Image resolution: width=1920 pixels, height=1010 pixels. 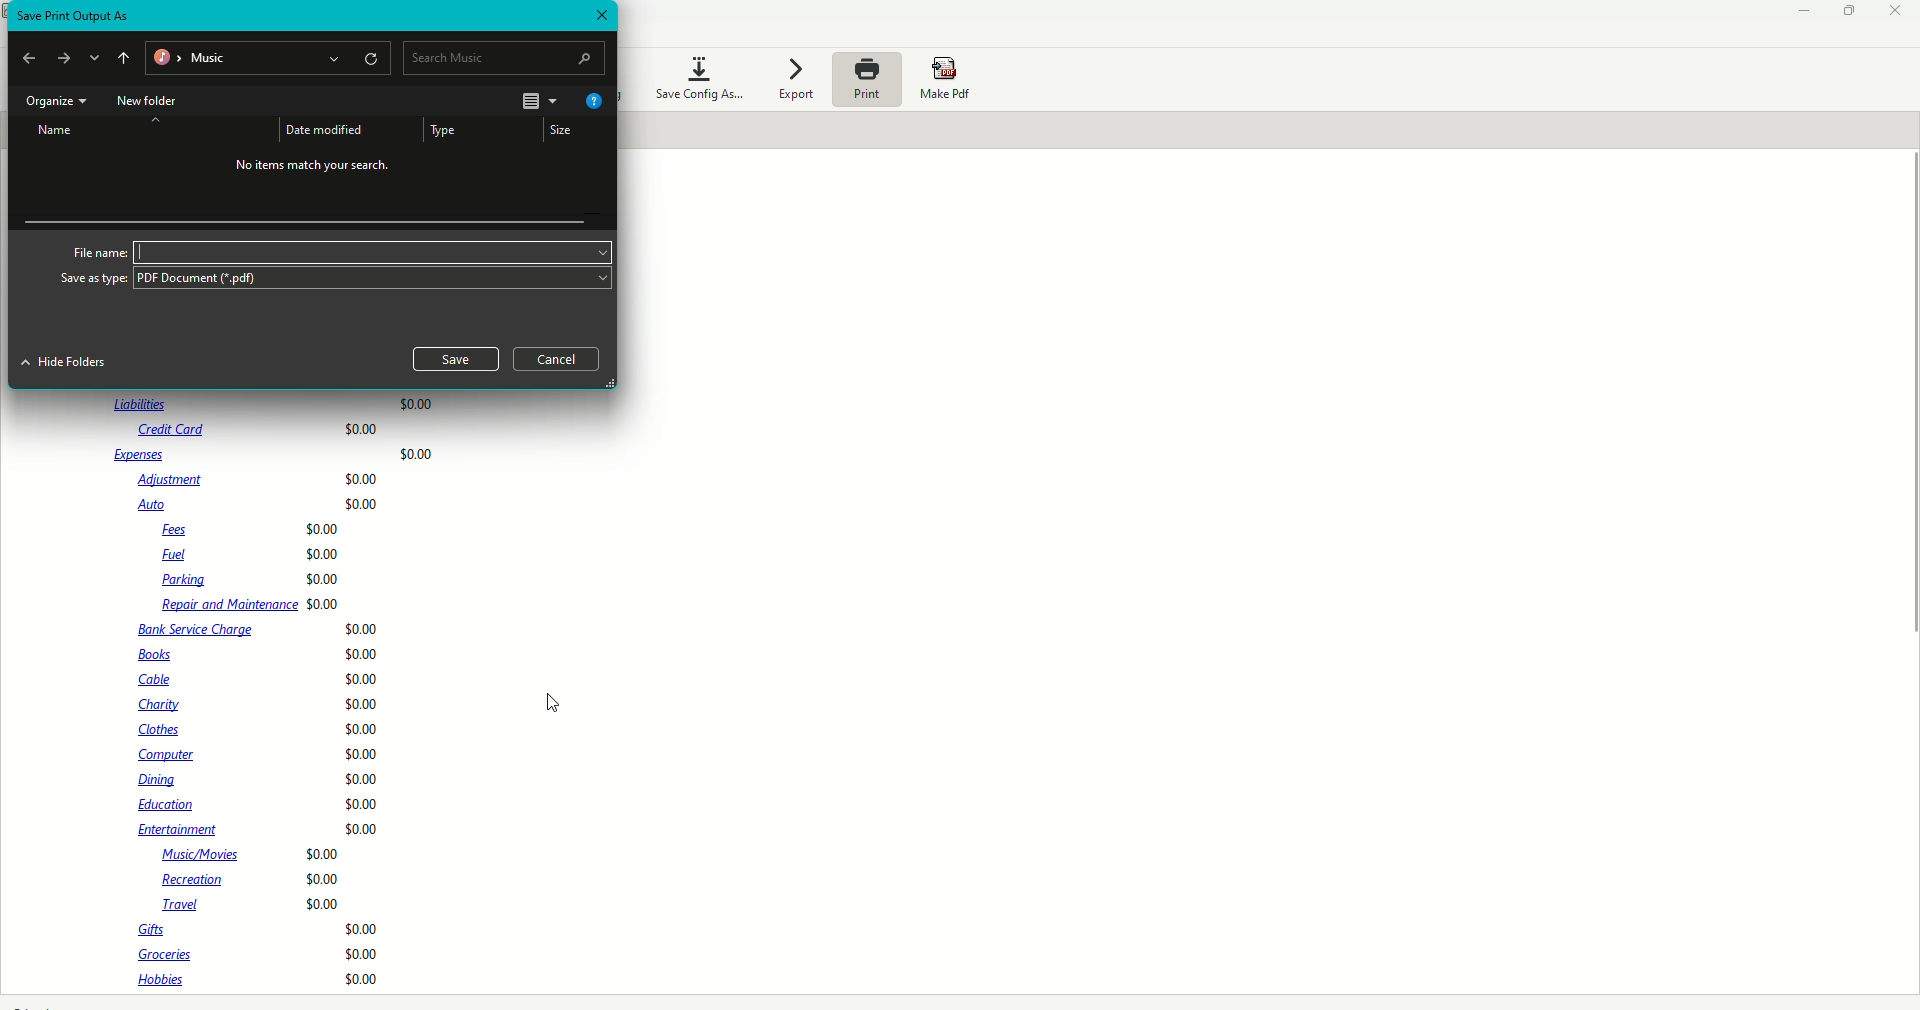 I want to click on Minimize, so click(x=1800, y=13).